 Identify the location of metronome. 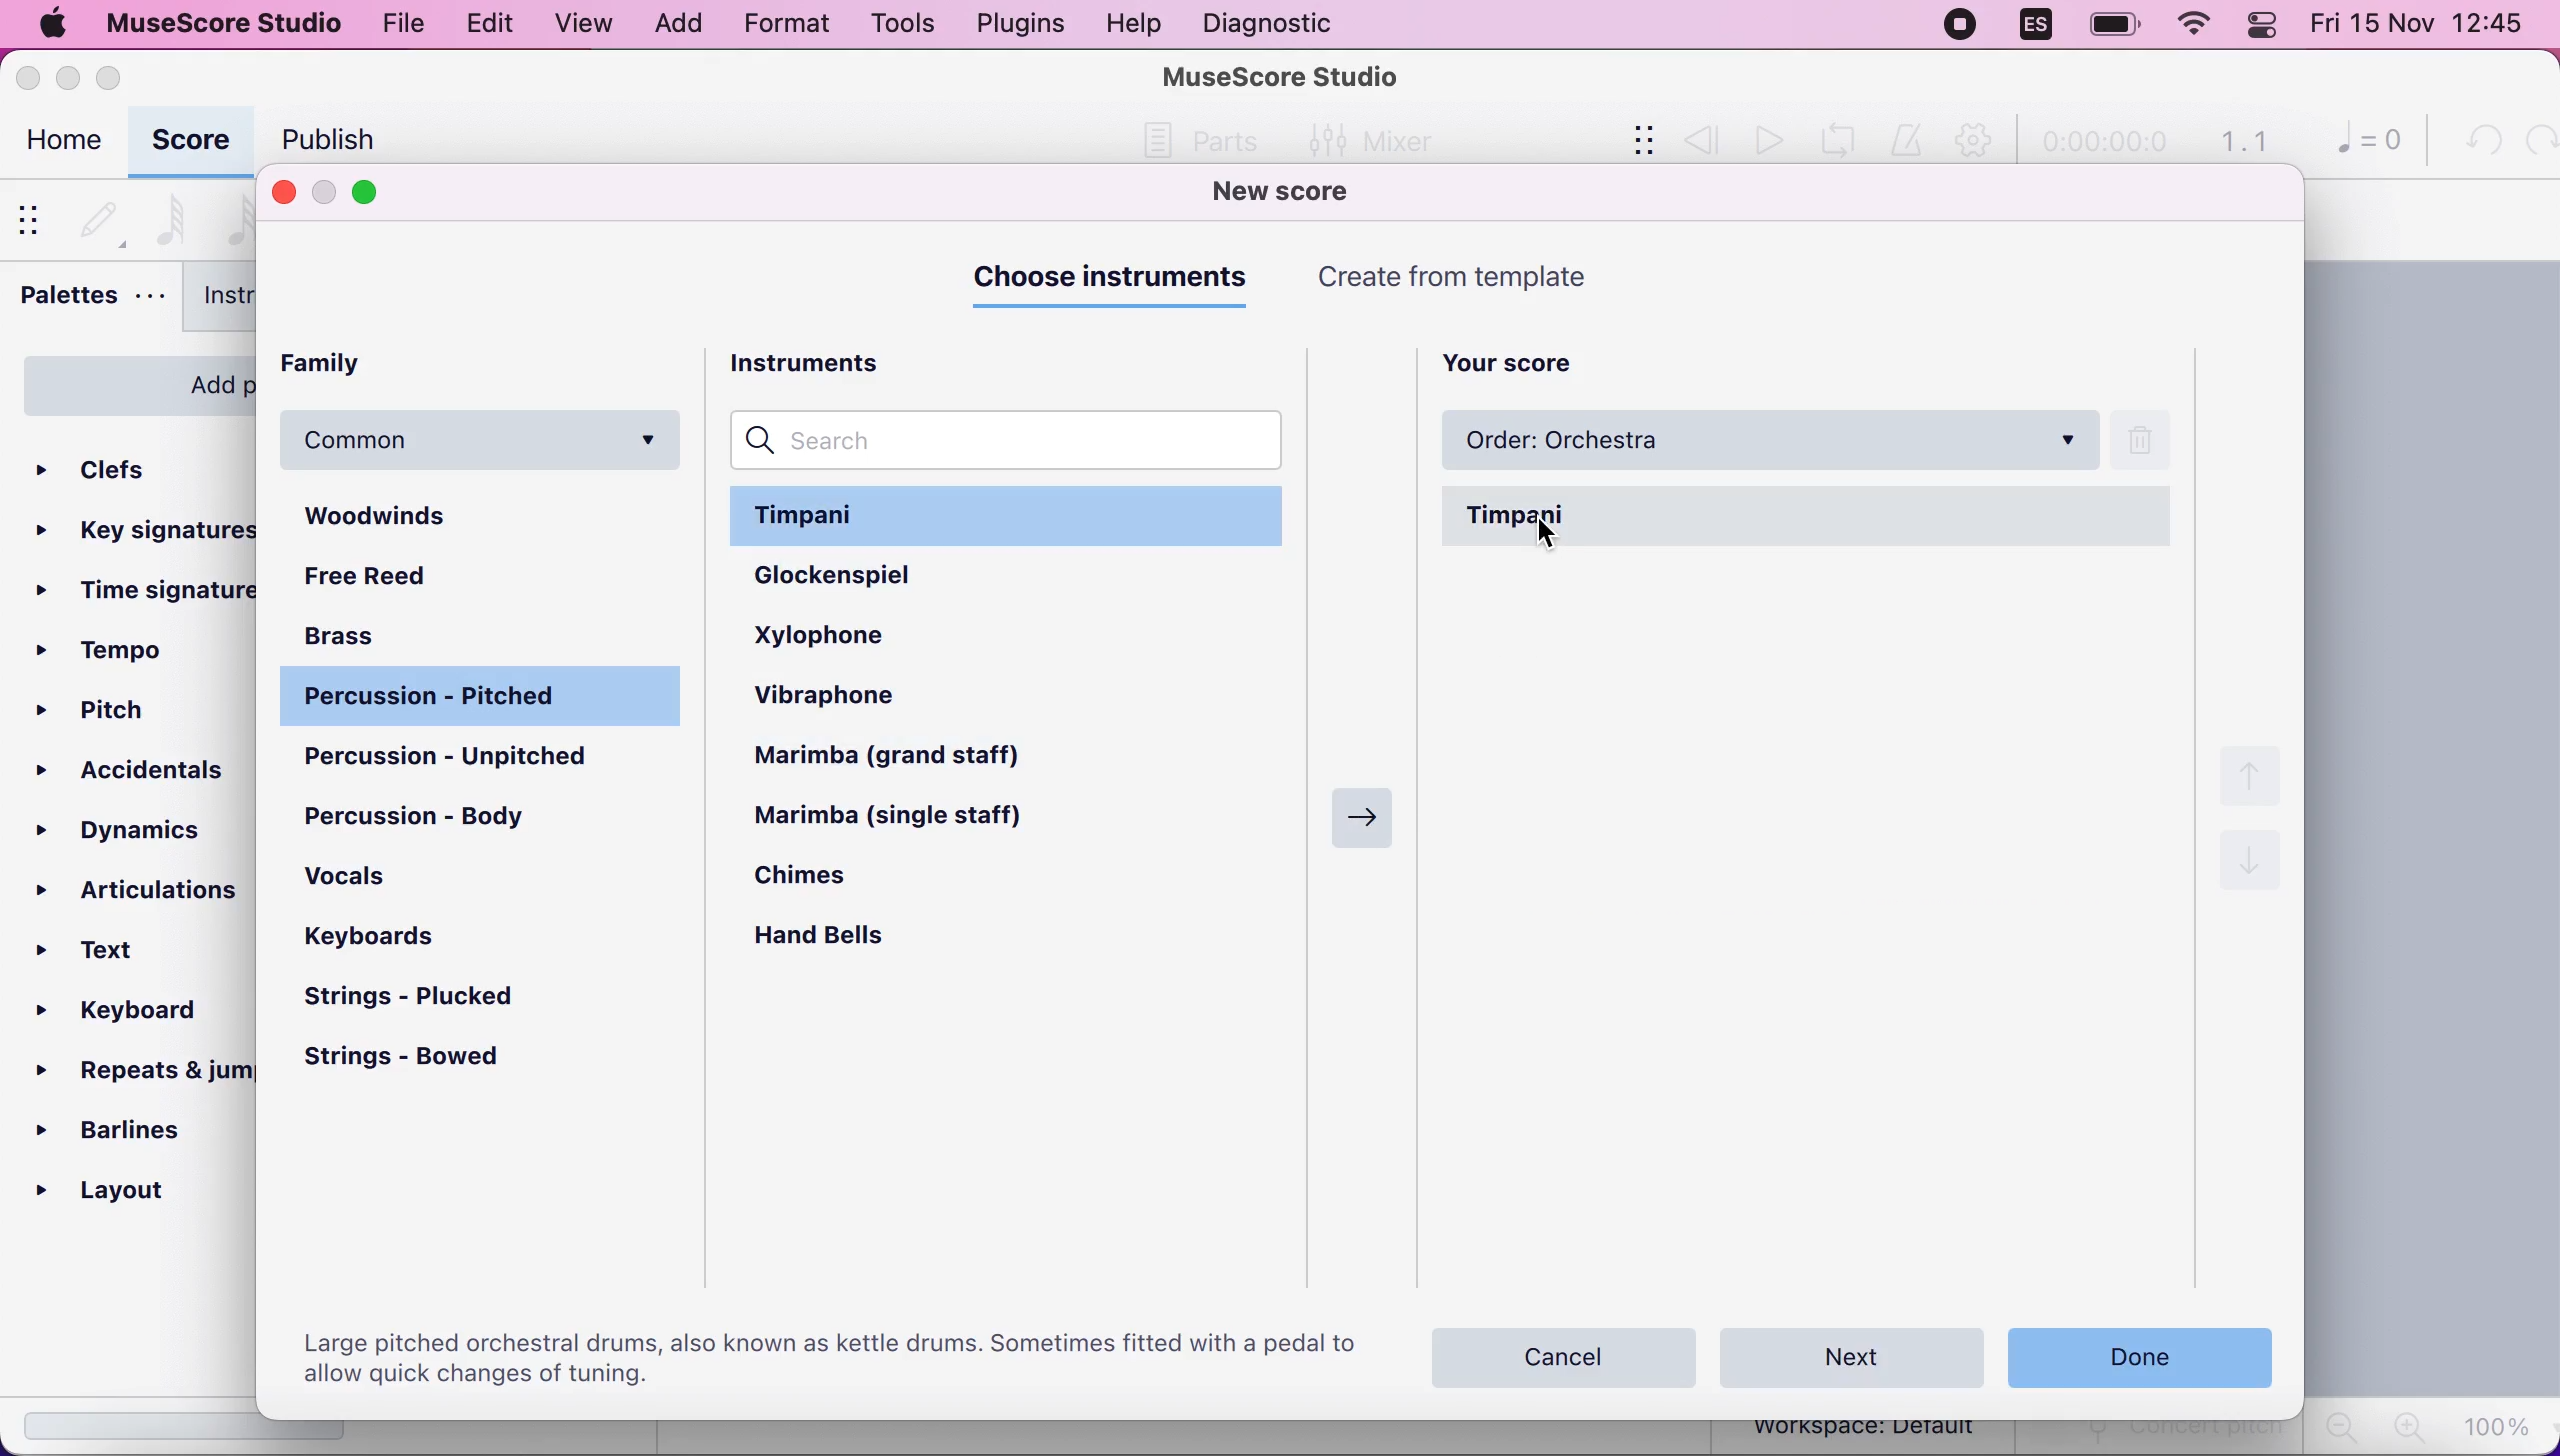
(1910, 141).